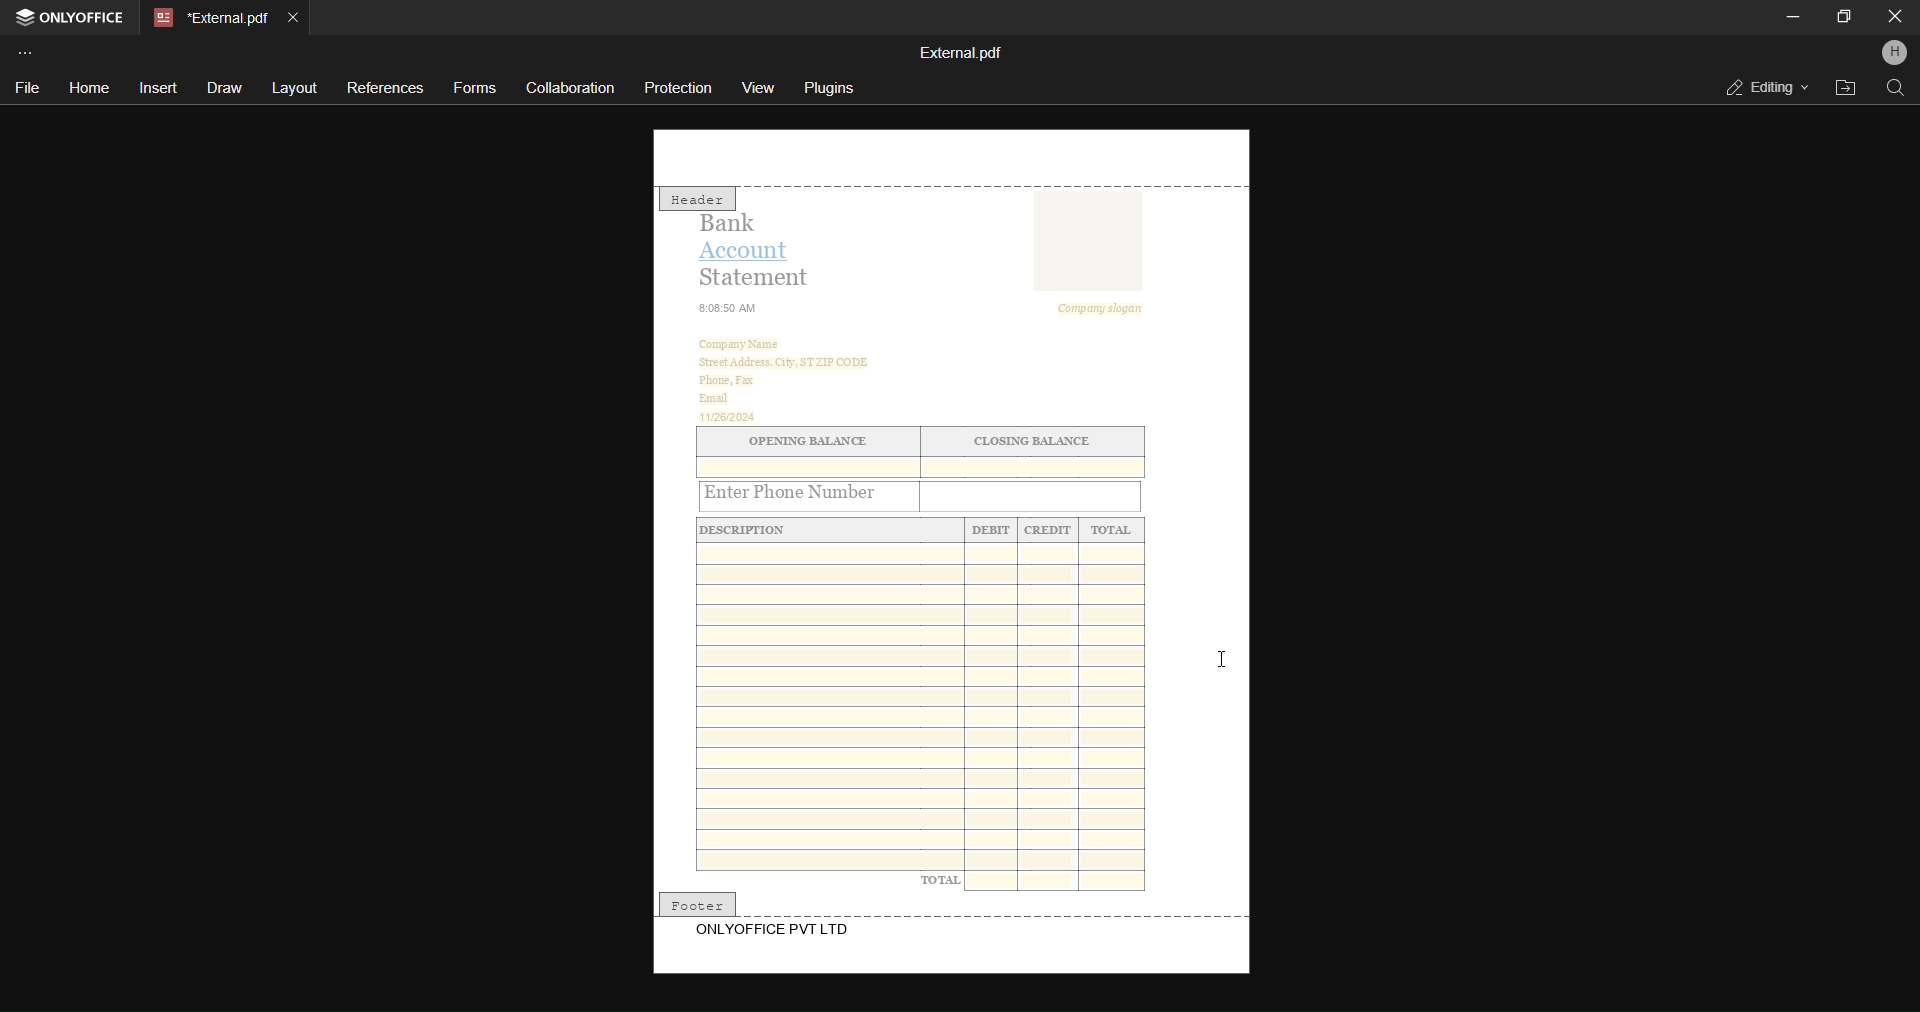 The image size is (1920, 1012). What do you see at coordinates (920, 705) in the screenshot?
I see `Fields` at bounding box center [920, 705].